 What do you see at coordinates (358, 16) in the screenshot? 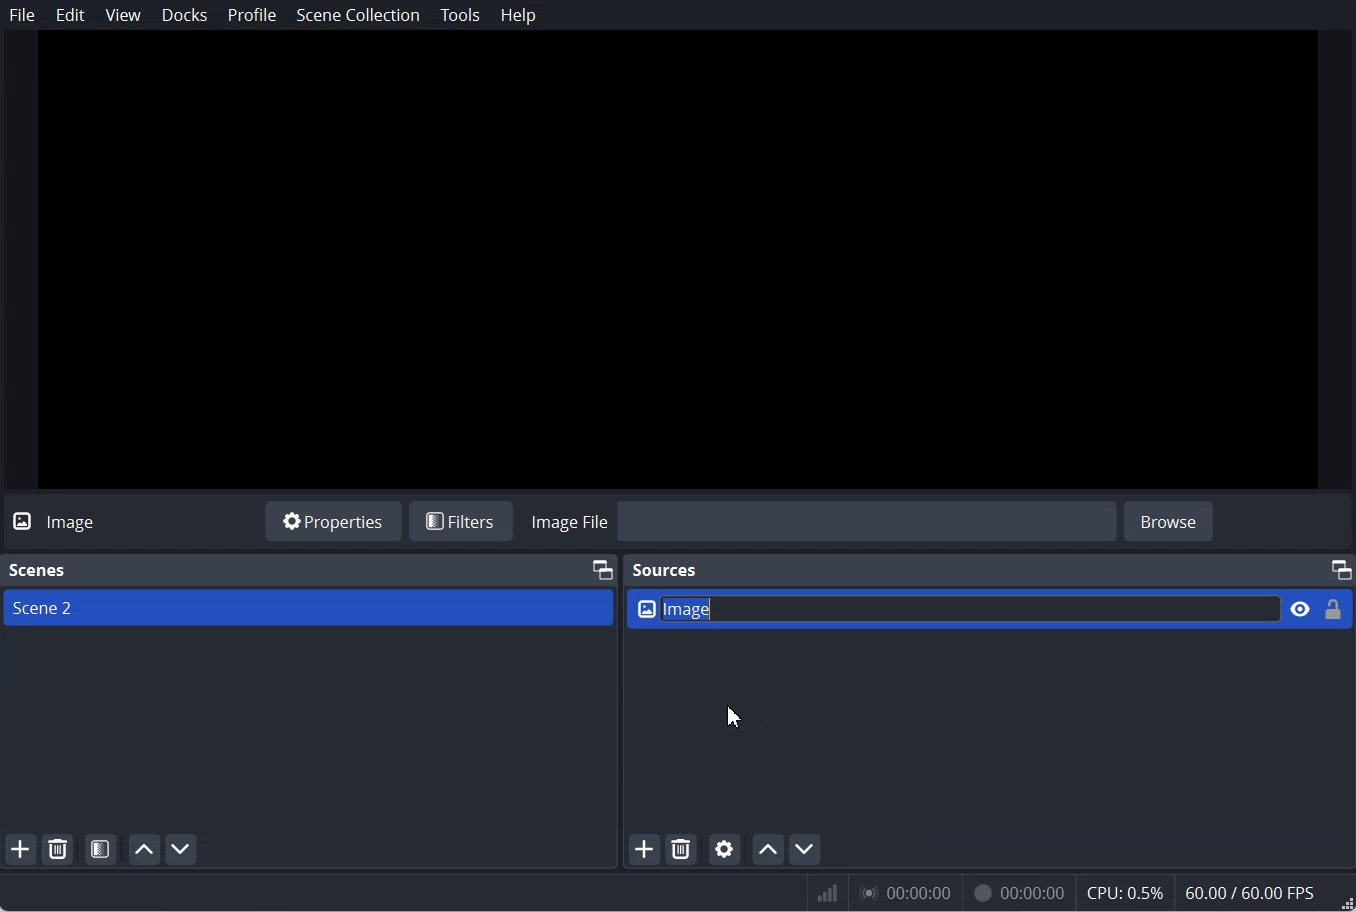
I see `Scene Collection` at bounding box center [358, 16].